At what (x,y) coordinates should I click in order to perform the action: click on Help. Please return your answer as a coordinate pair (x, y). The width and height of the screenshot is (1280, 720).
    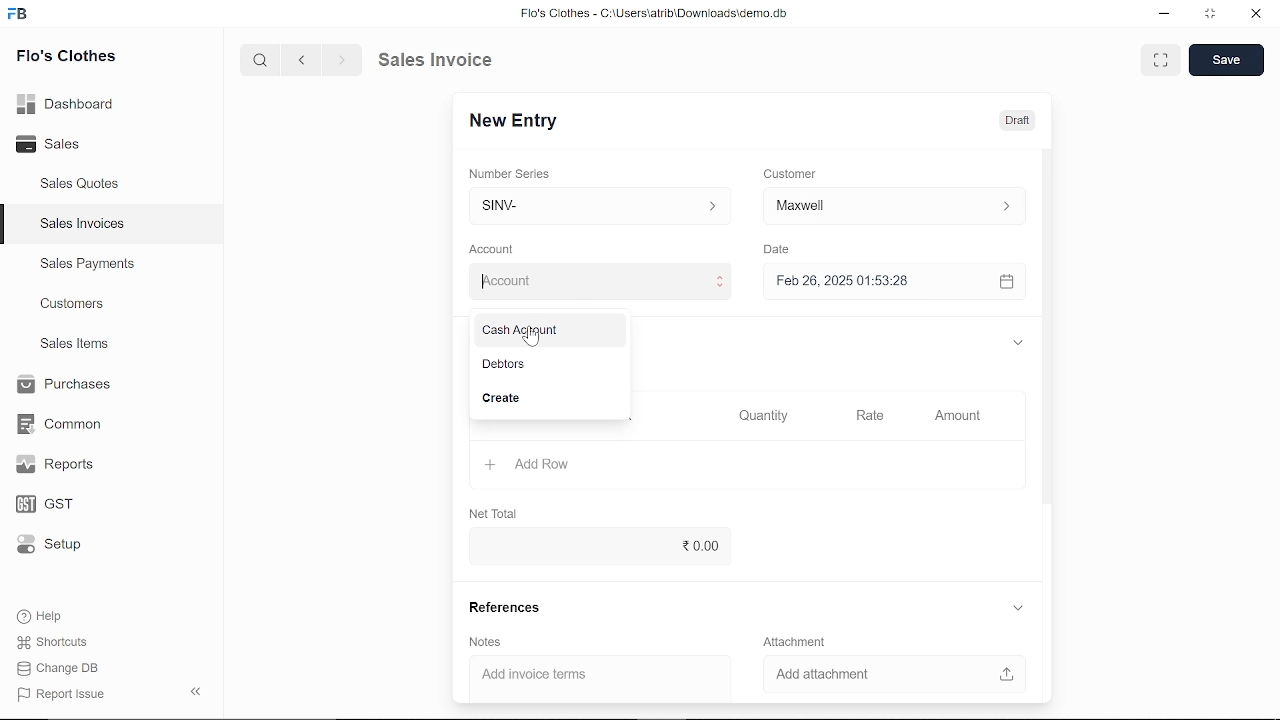
    Looking at the image, I should click on (53, 616).